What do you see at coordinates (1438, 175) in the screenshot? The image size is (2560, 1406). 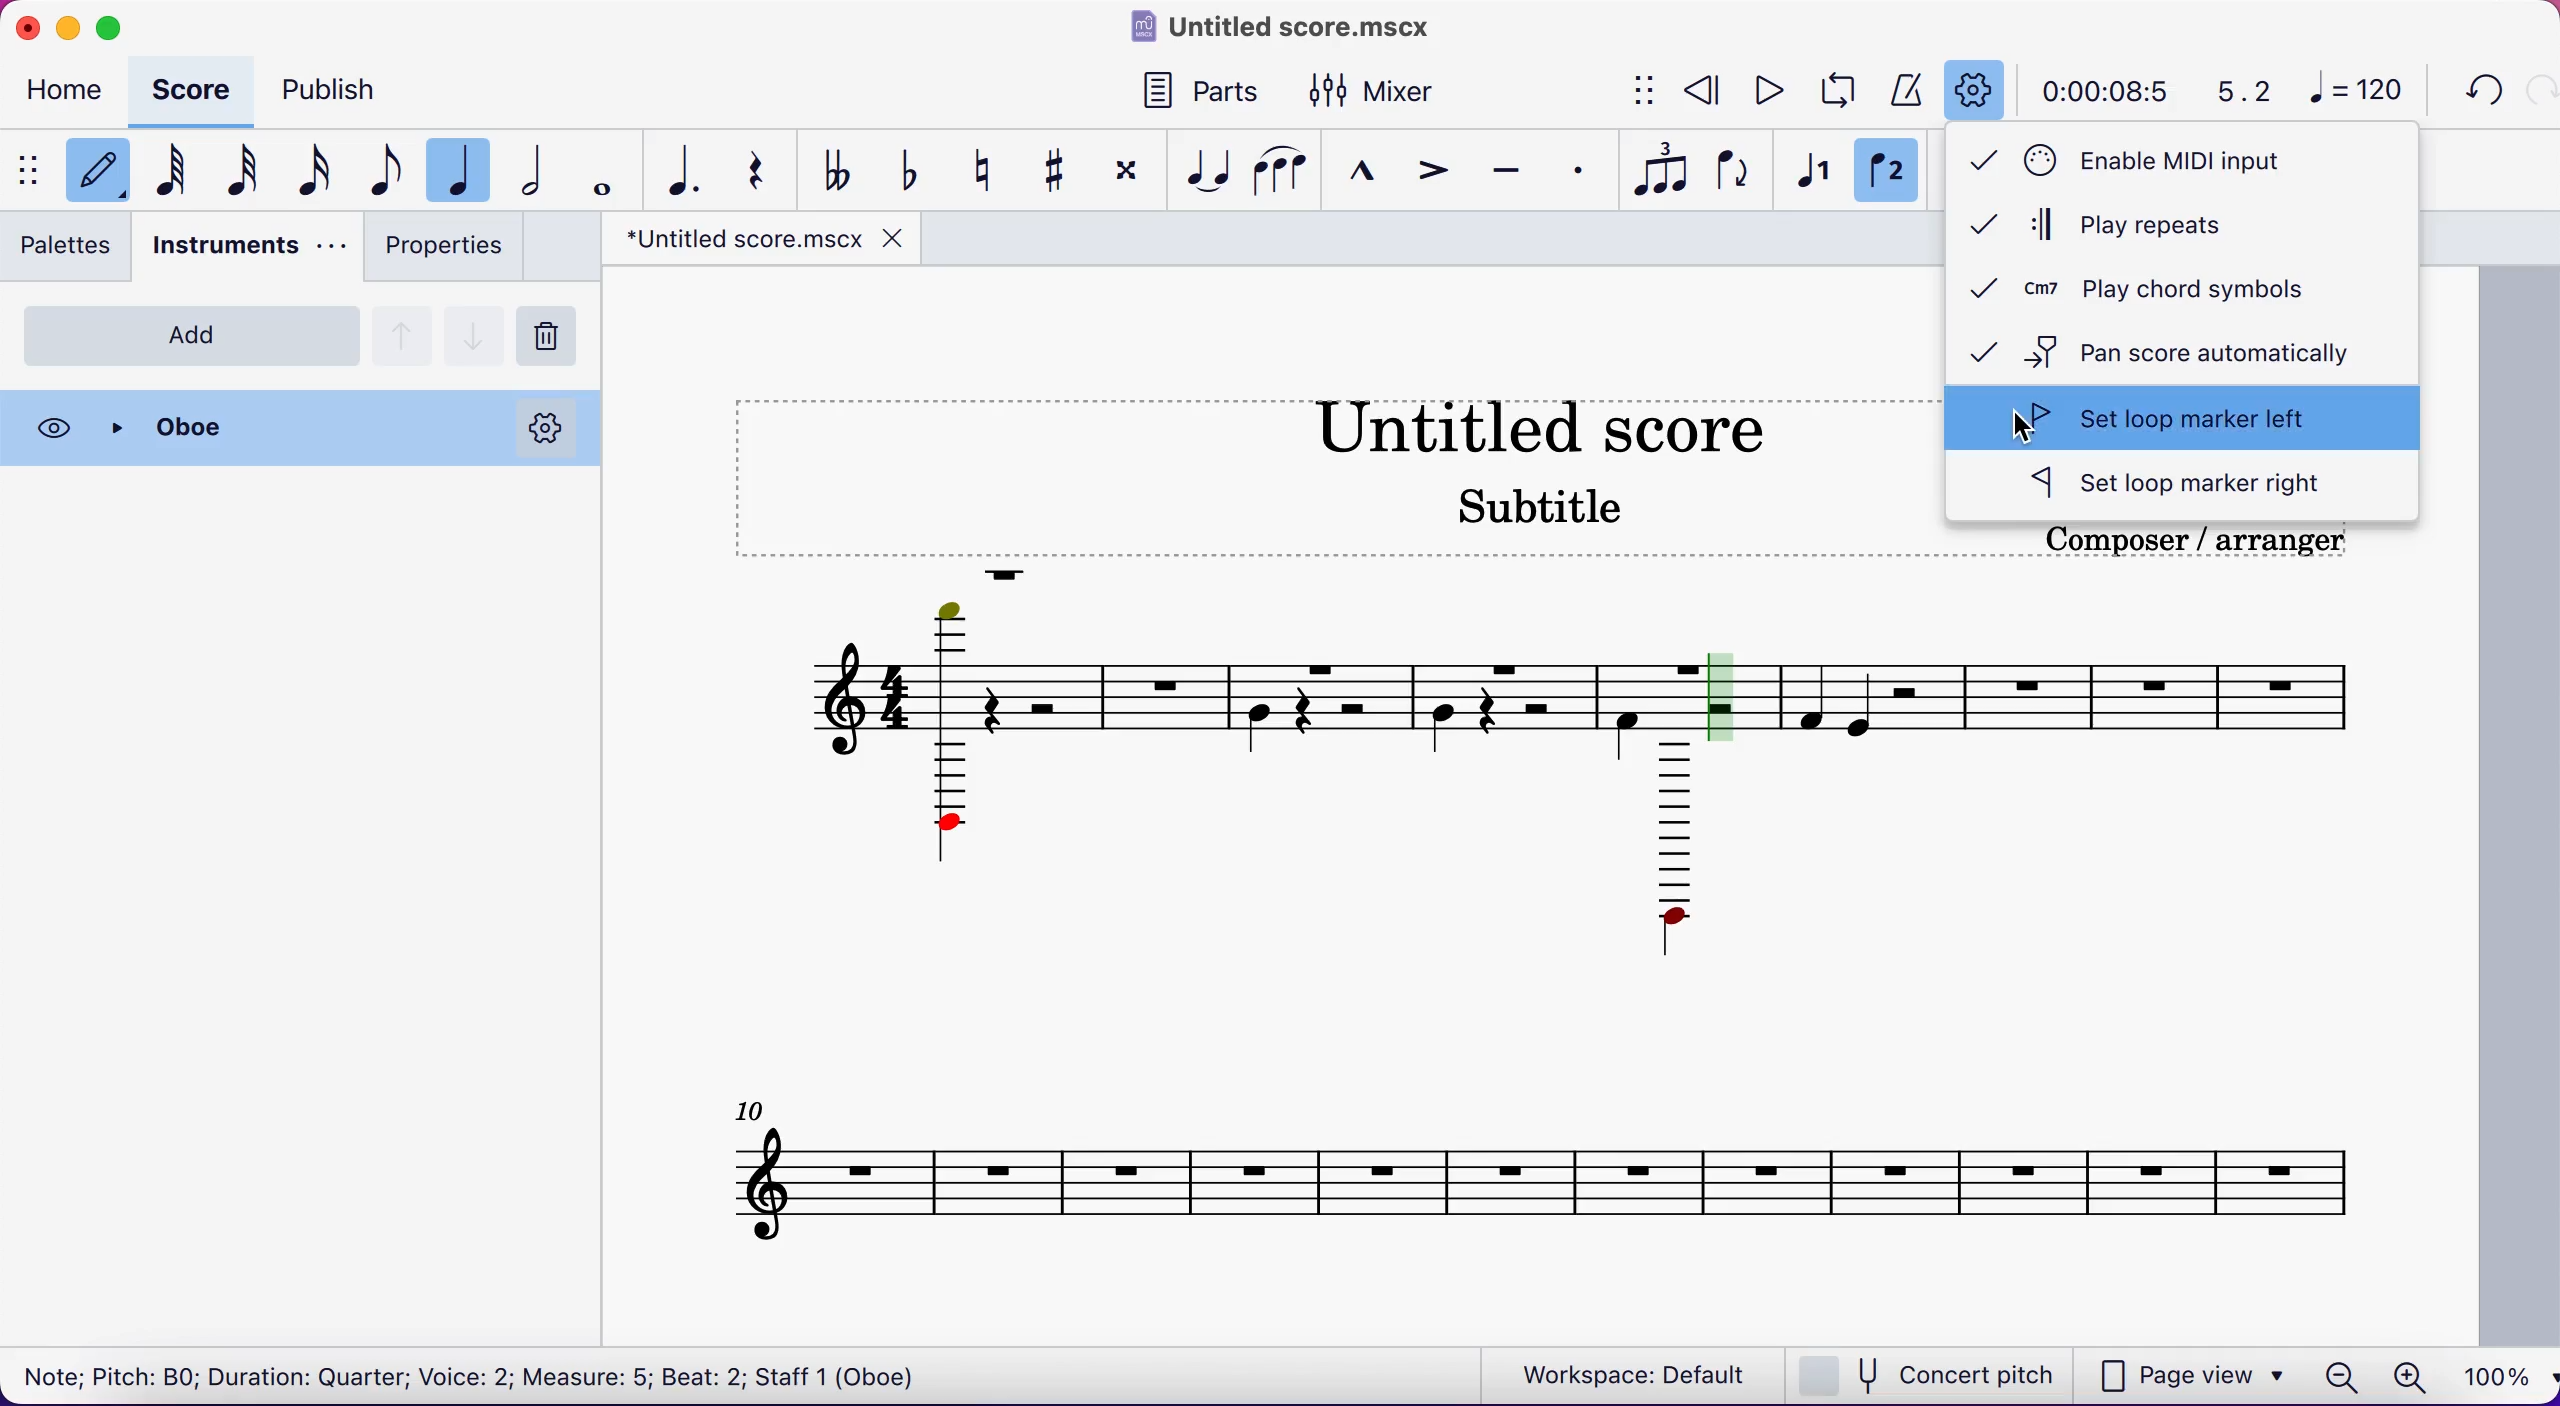 I see `accent` at bounding box center [1438, 175].